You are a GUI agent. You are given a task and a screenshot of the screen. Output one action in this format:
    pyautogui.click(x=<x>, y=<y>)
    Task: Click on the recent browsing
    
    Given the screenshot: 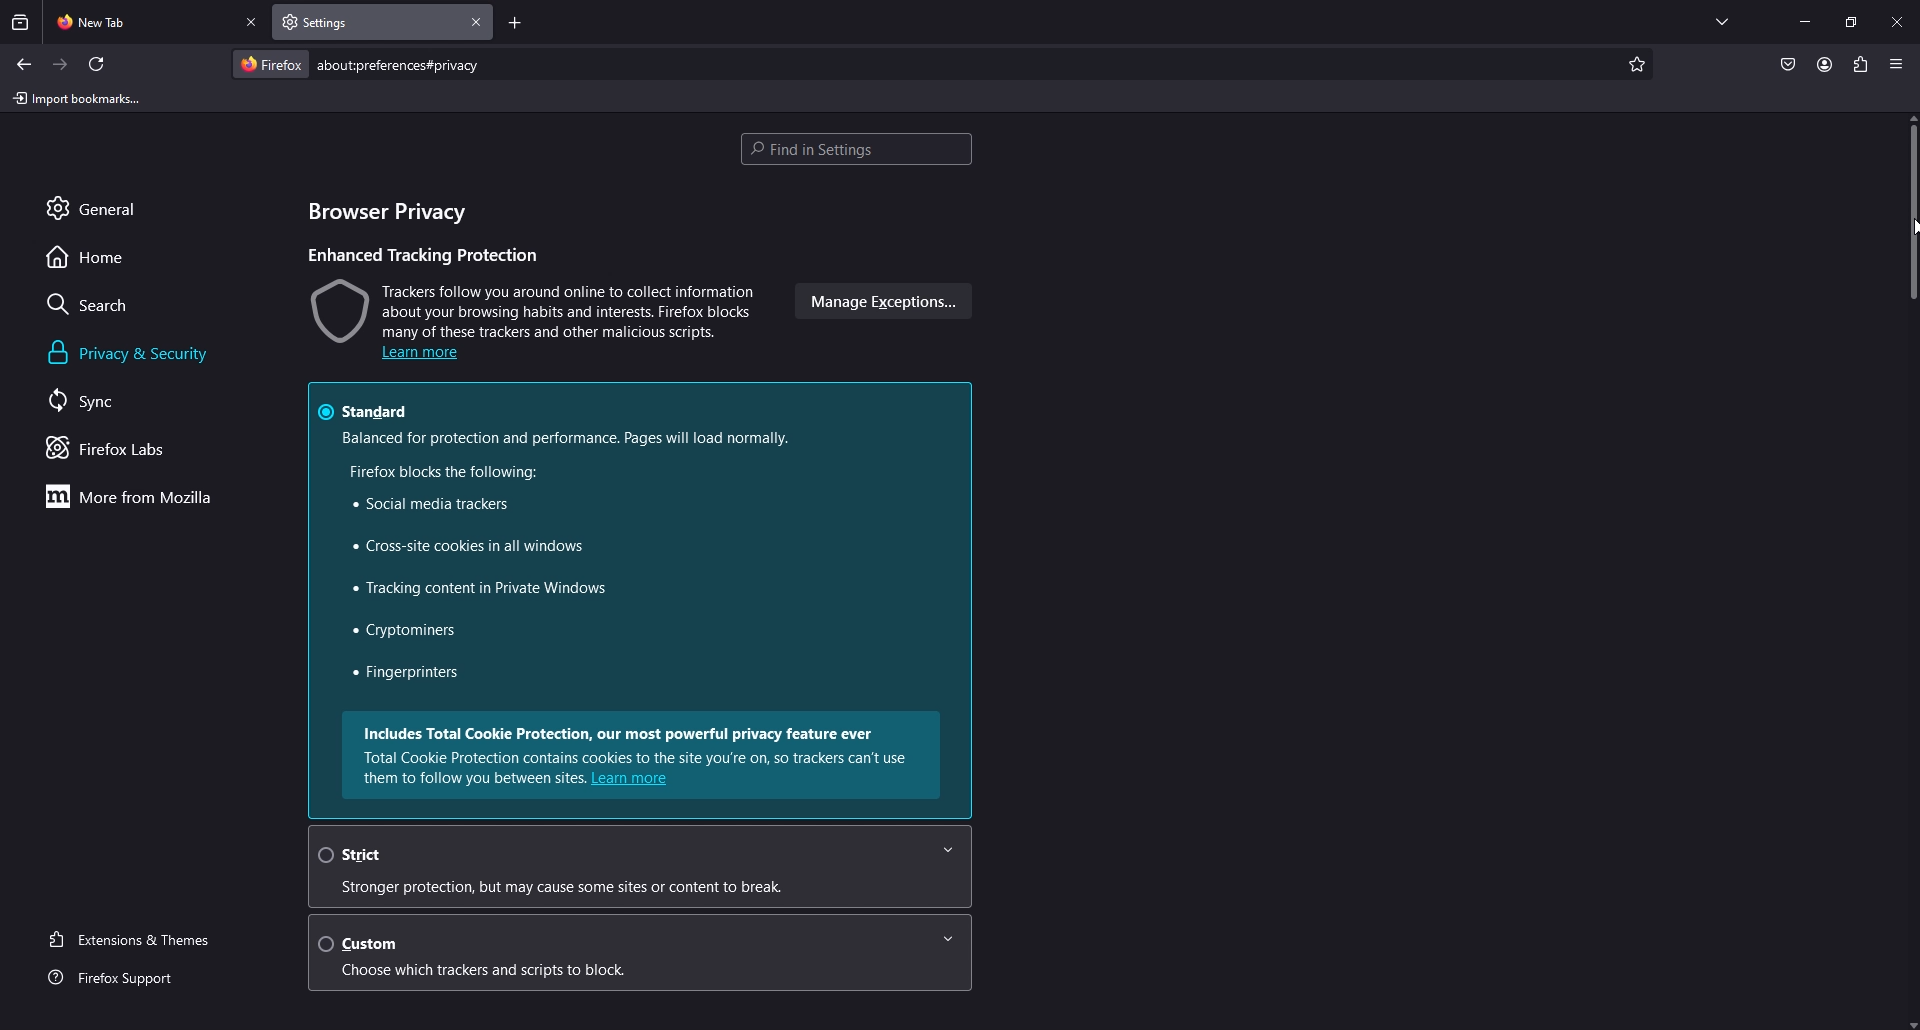 What is the action you would take?
    pyautogui.click(x=22, y=22)
    